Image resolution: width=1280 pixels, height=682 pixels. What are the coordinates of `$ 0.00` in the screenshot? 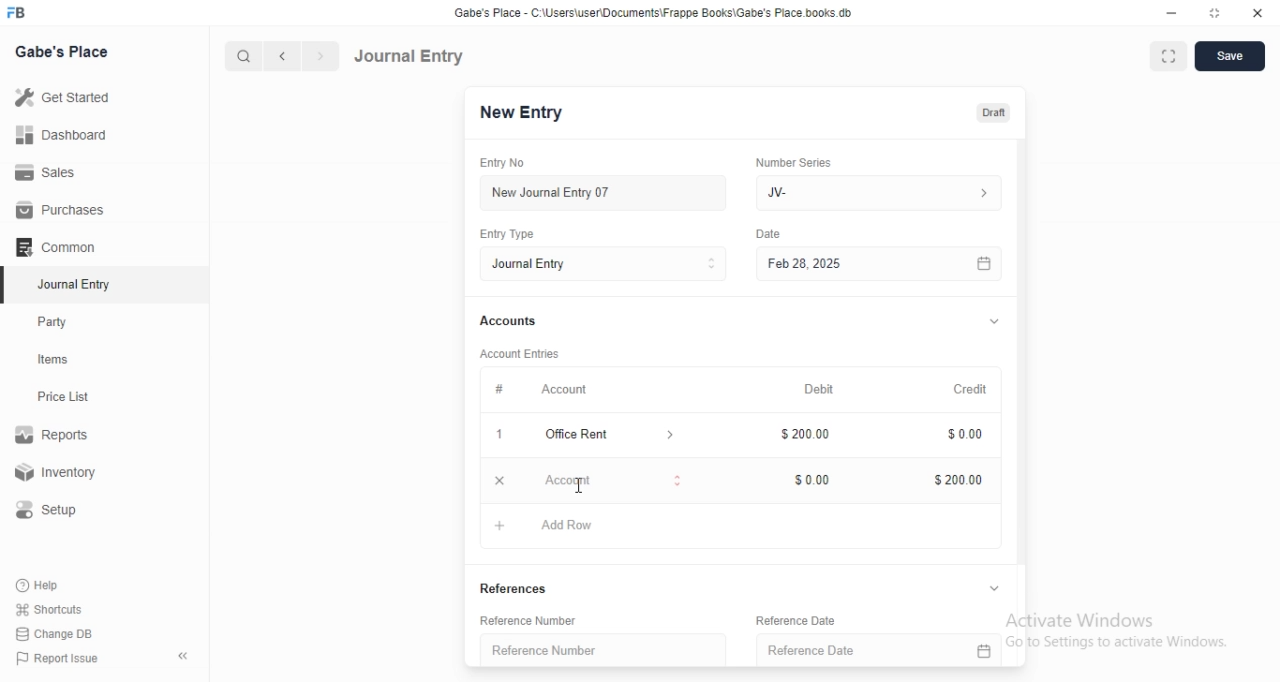 It's located at (960, 436).